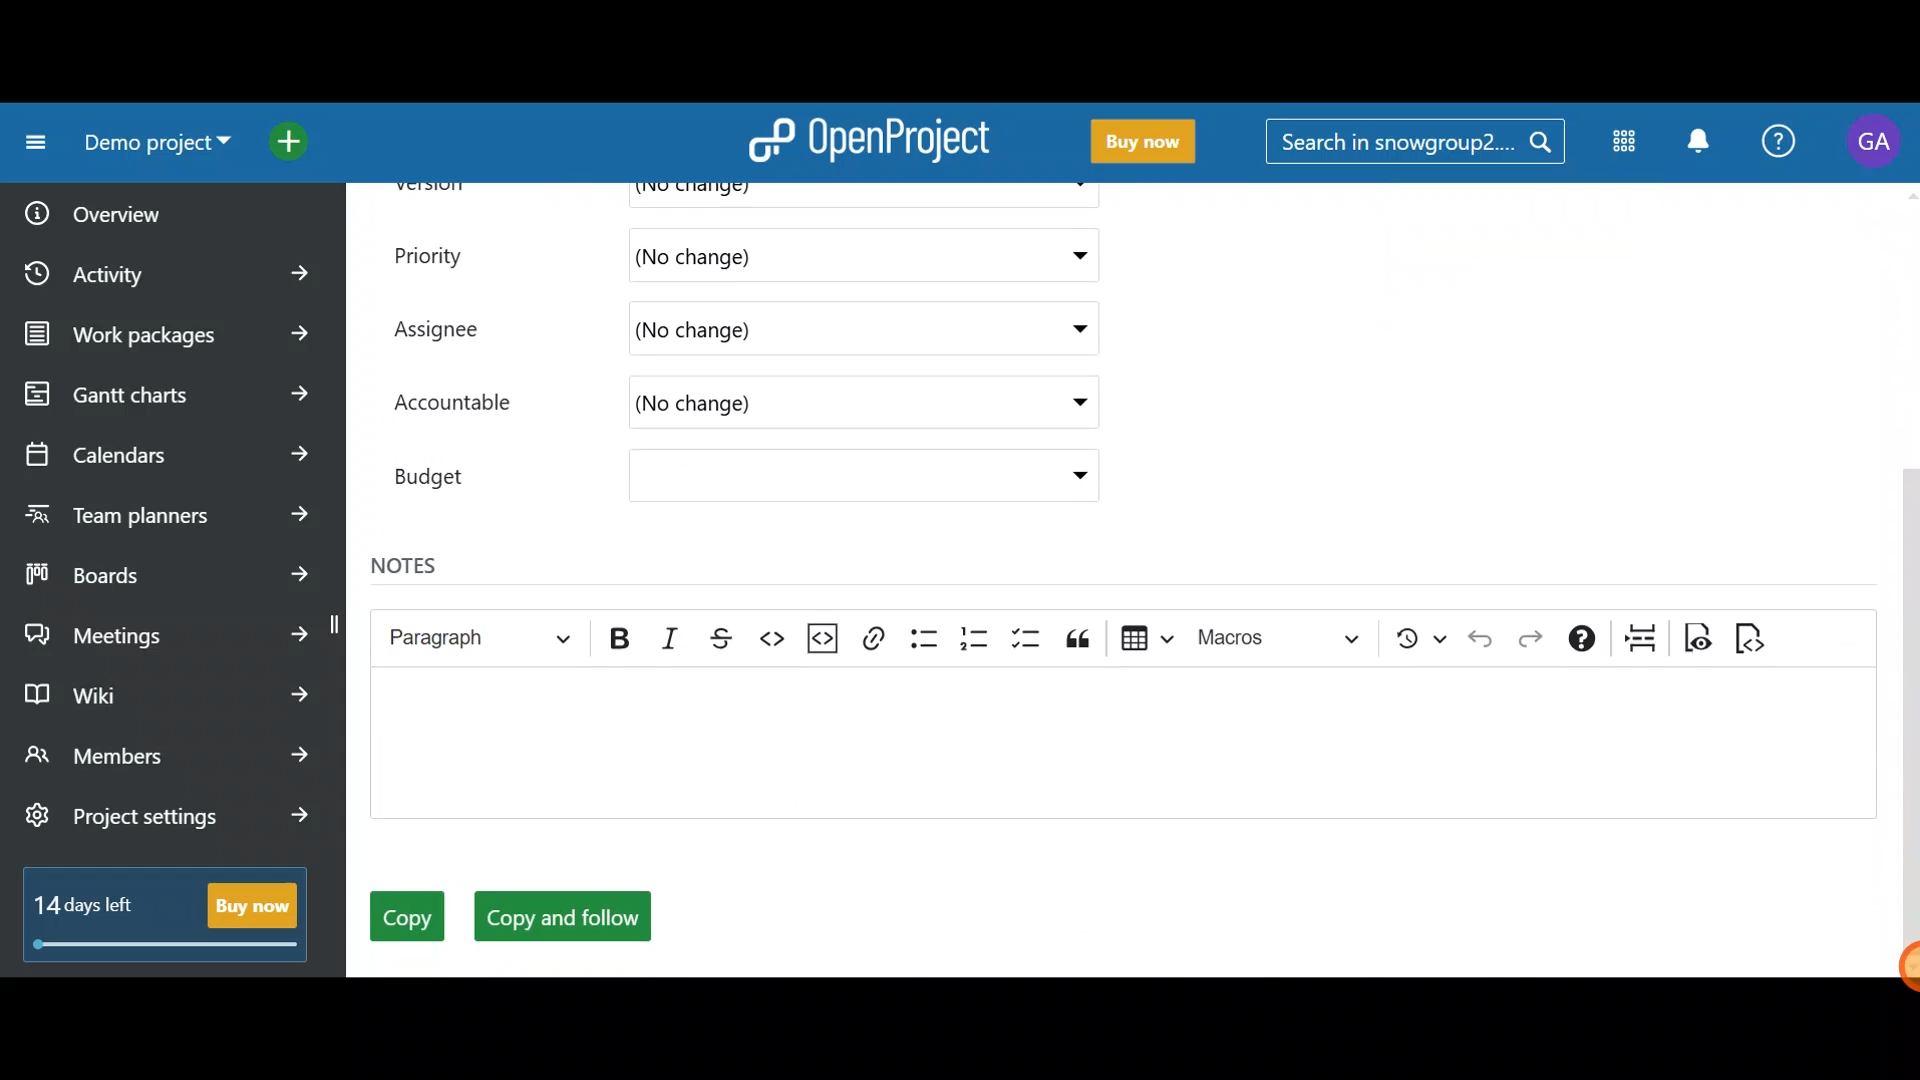 The width and height of the screenshot is (1920, 1080). I want to click on Undo, so click(1481, 641).